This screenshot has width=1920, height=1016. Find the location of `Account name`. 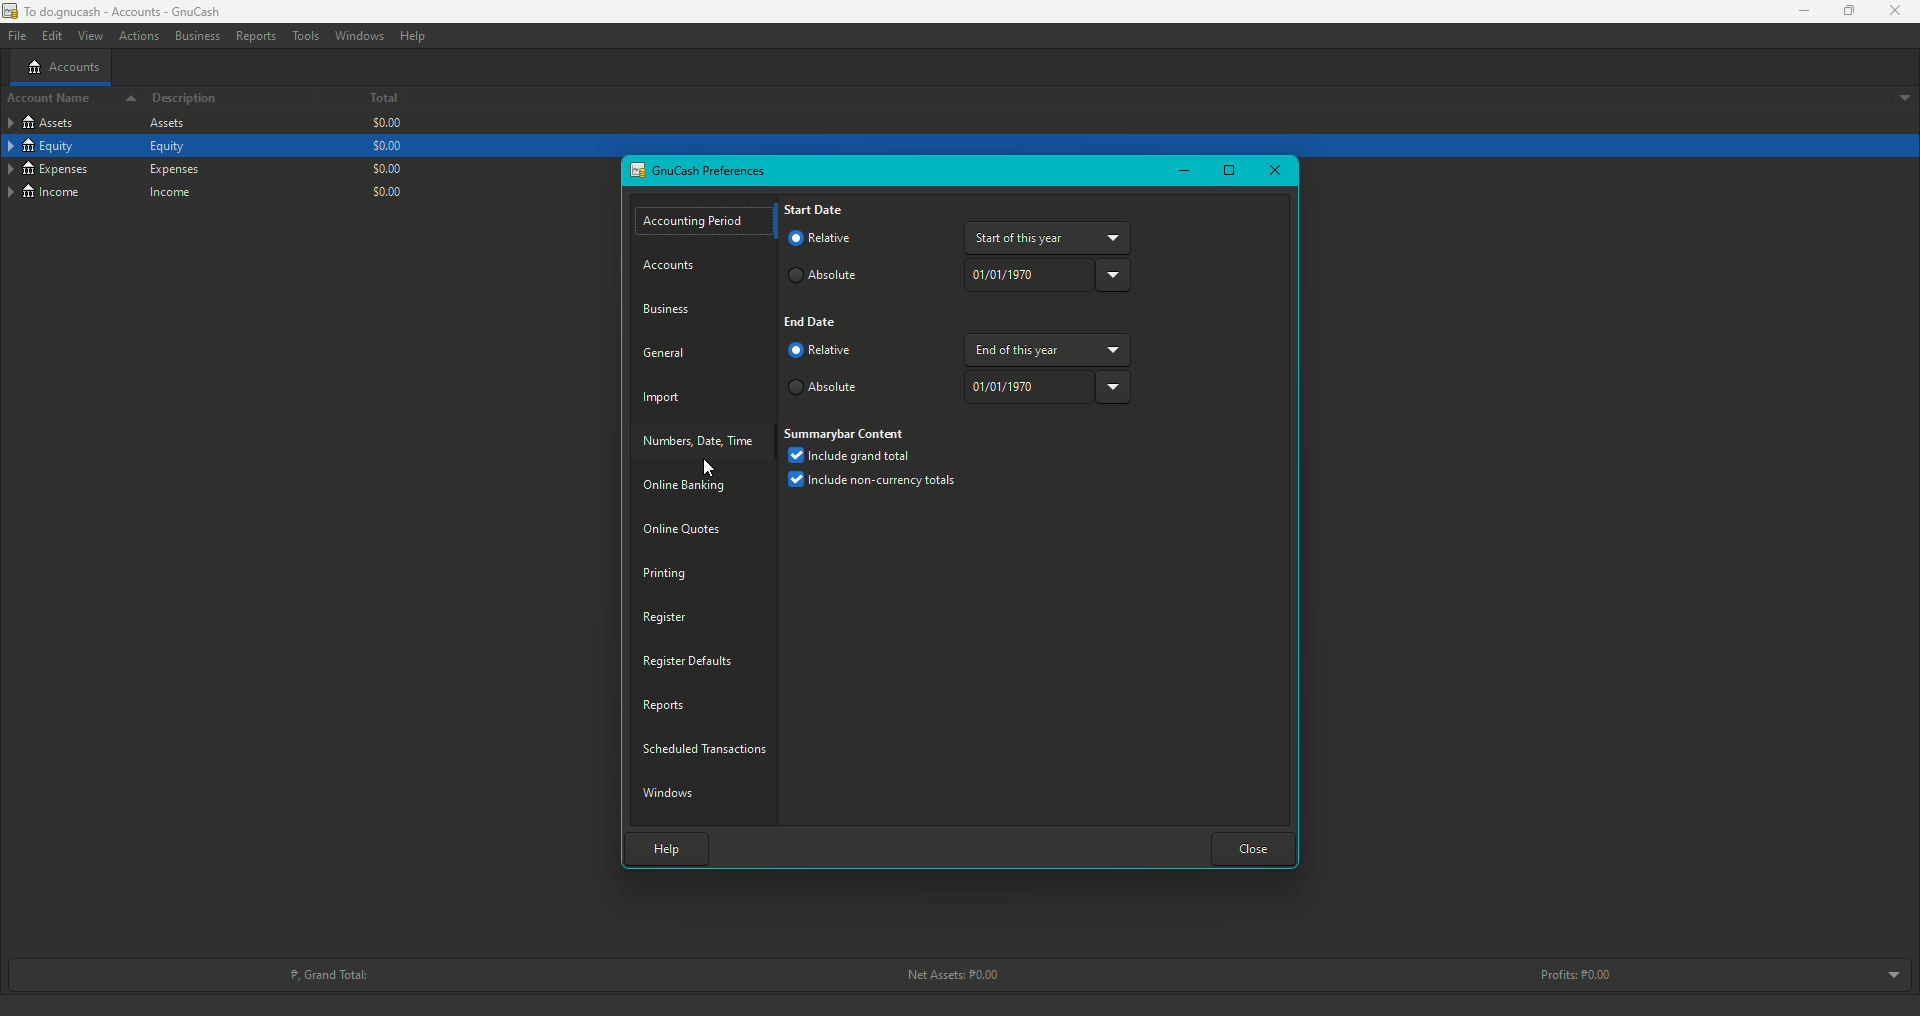

Account name is located at coordinates (66, 100).